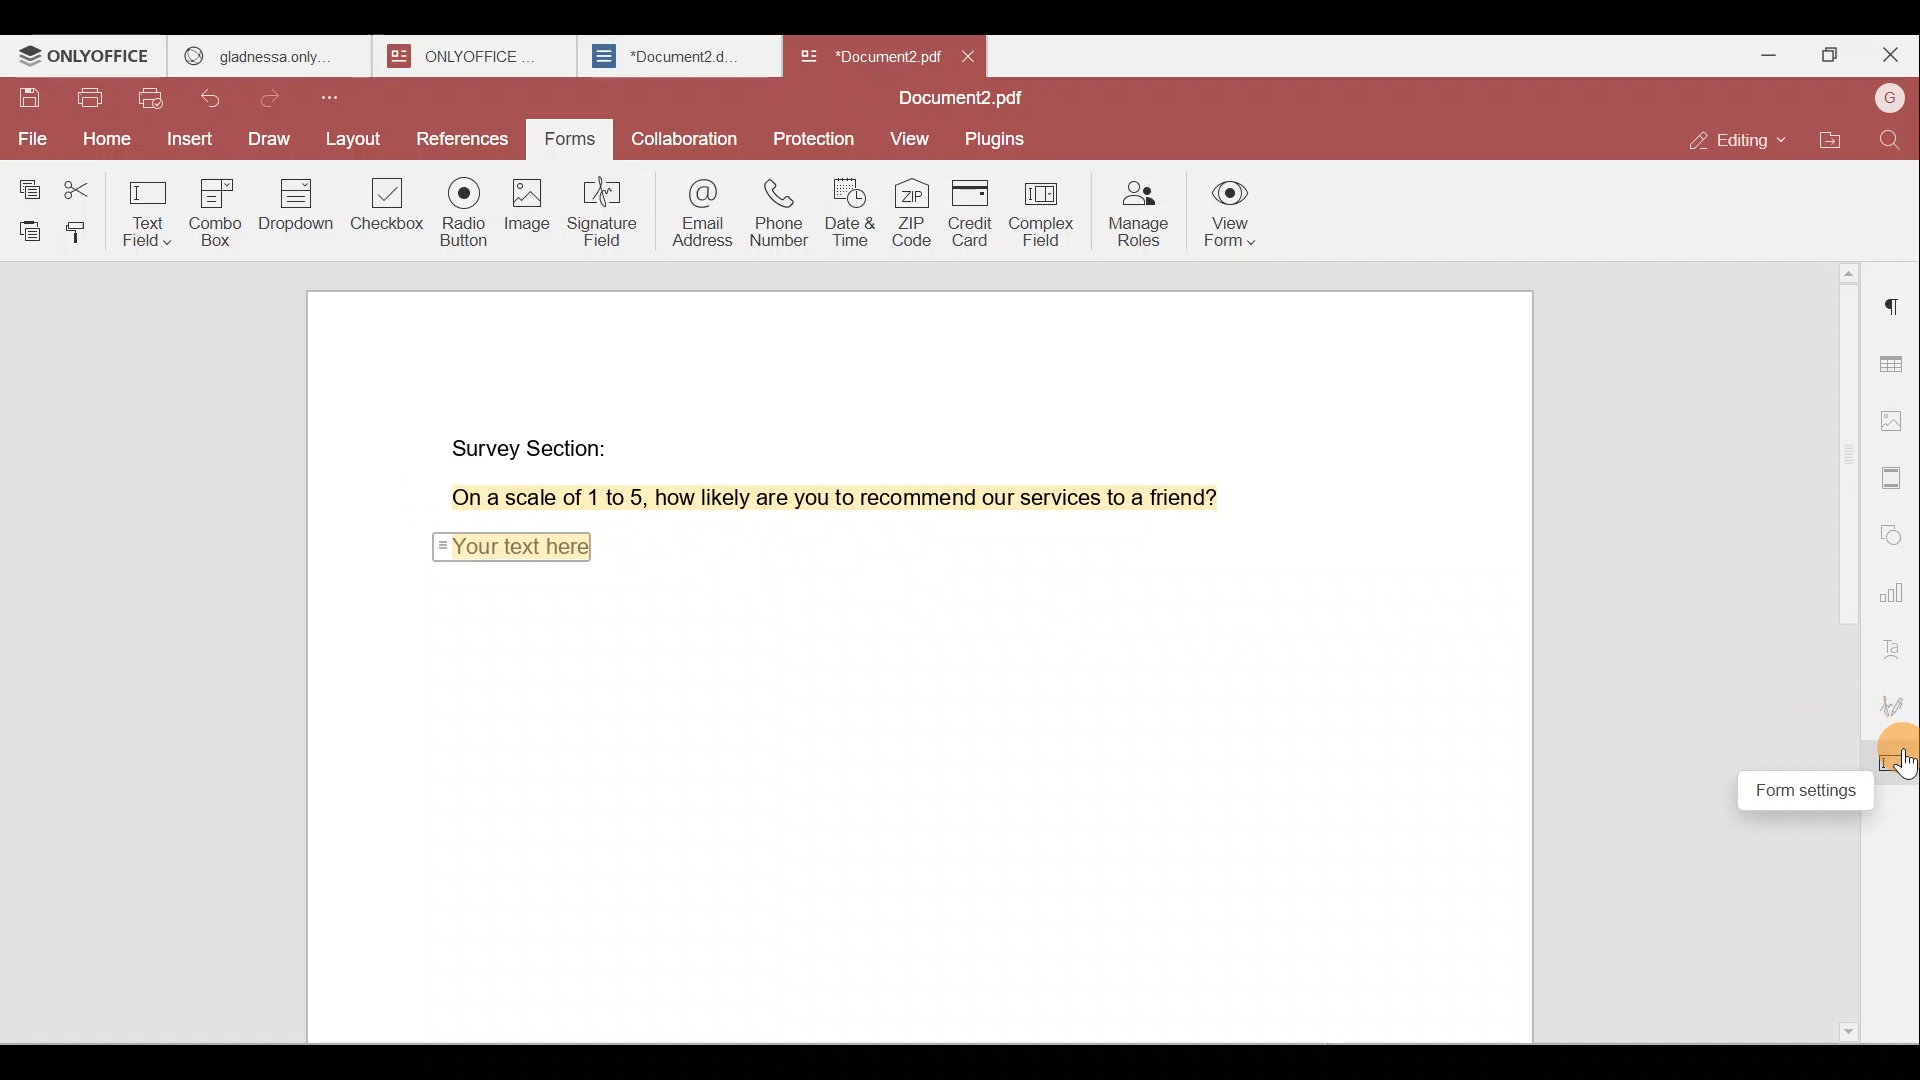  What do you see at coordinates (153, 101) in the screenshot?
I see `Quick print` at bounding box center [153, 101].